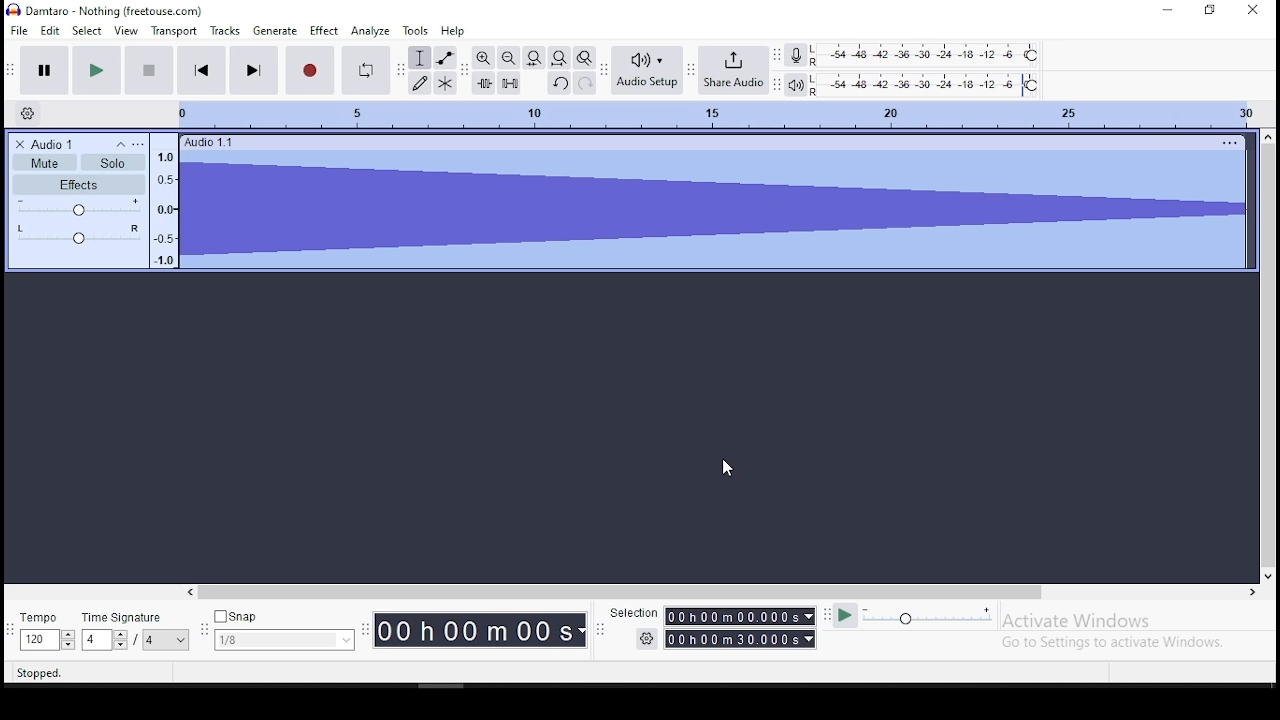 This screenshot has height=720, width=1280. I want to click on delete track, so click(20, 145).